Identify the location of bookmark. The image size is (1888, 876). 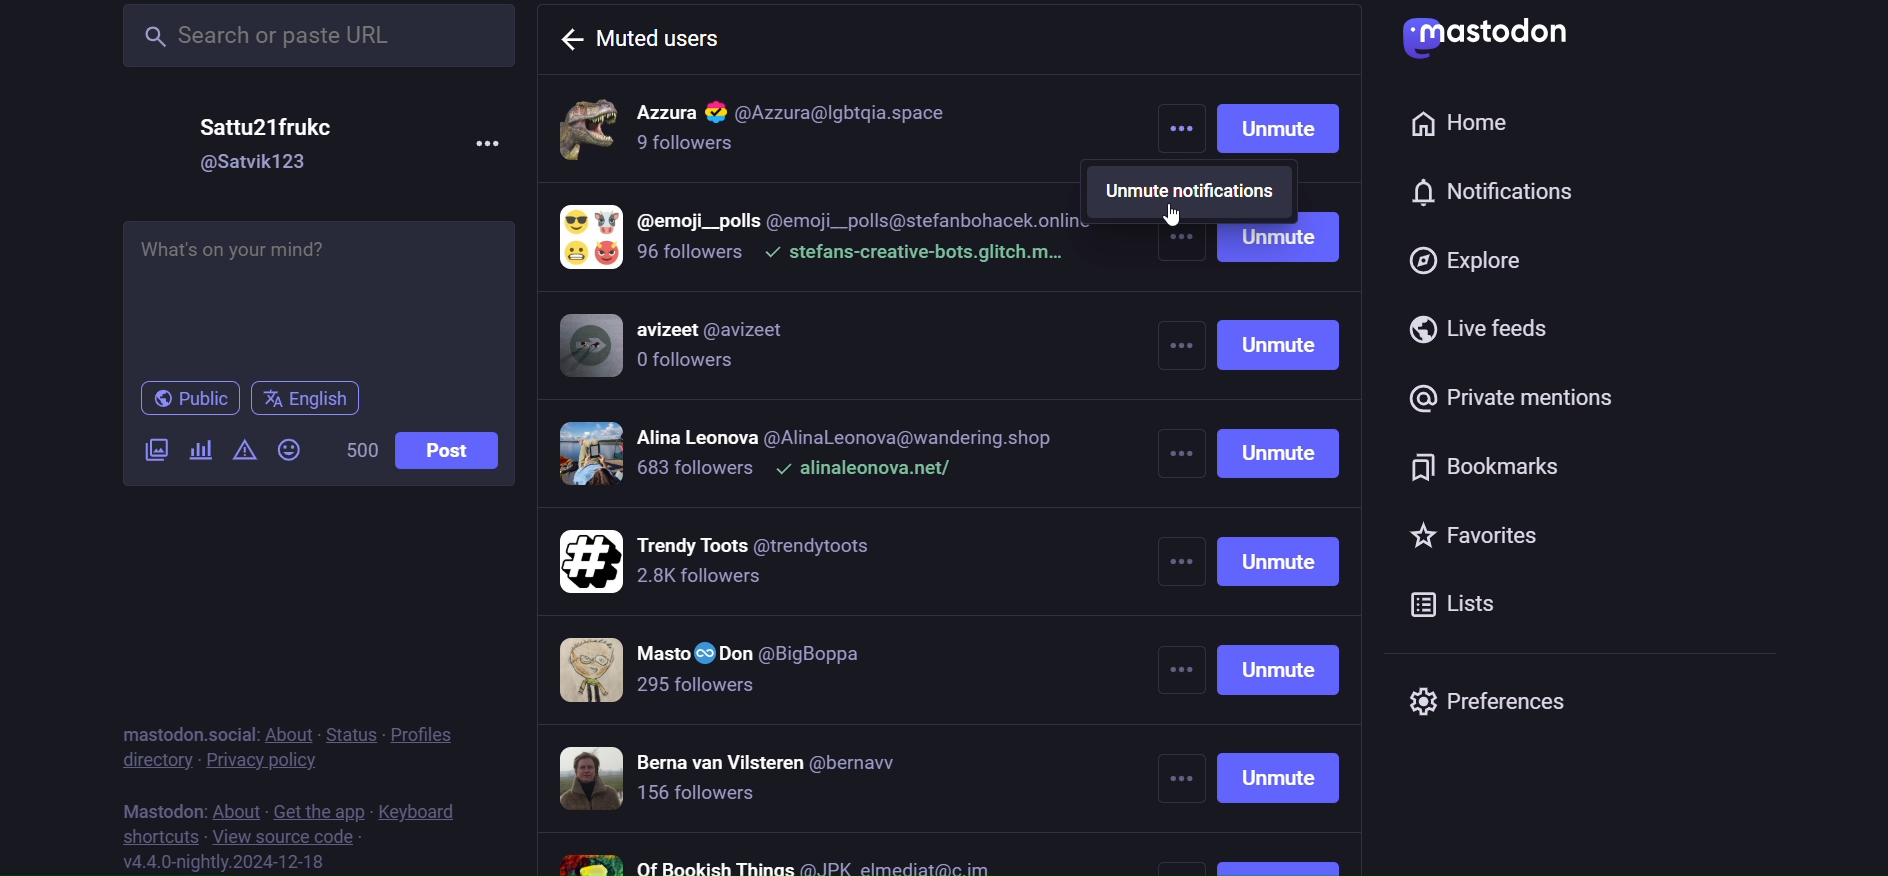
(1493, 464).